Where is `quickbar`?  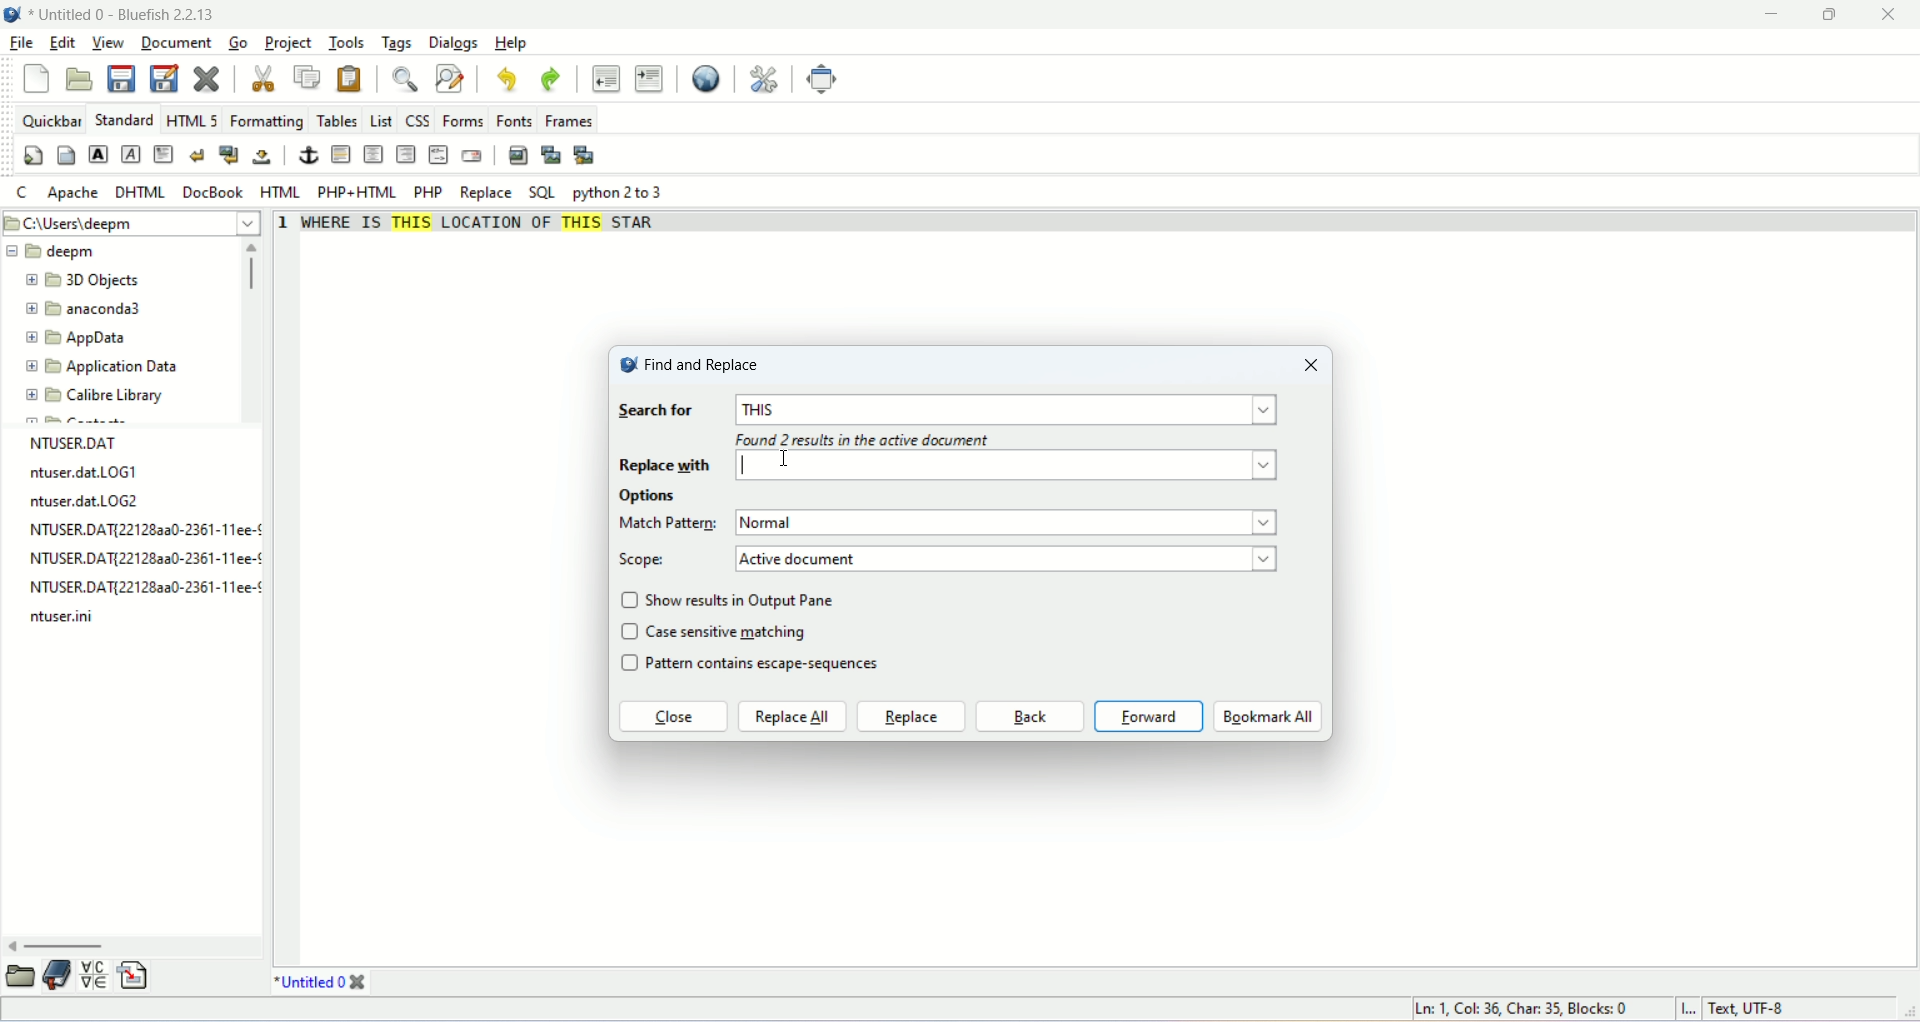
quickbar is located at coordinates (50, 120).